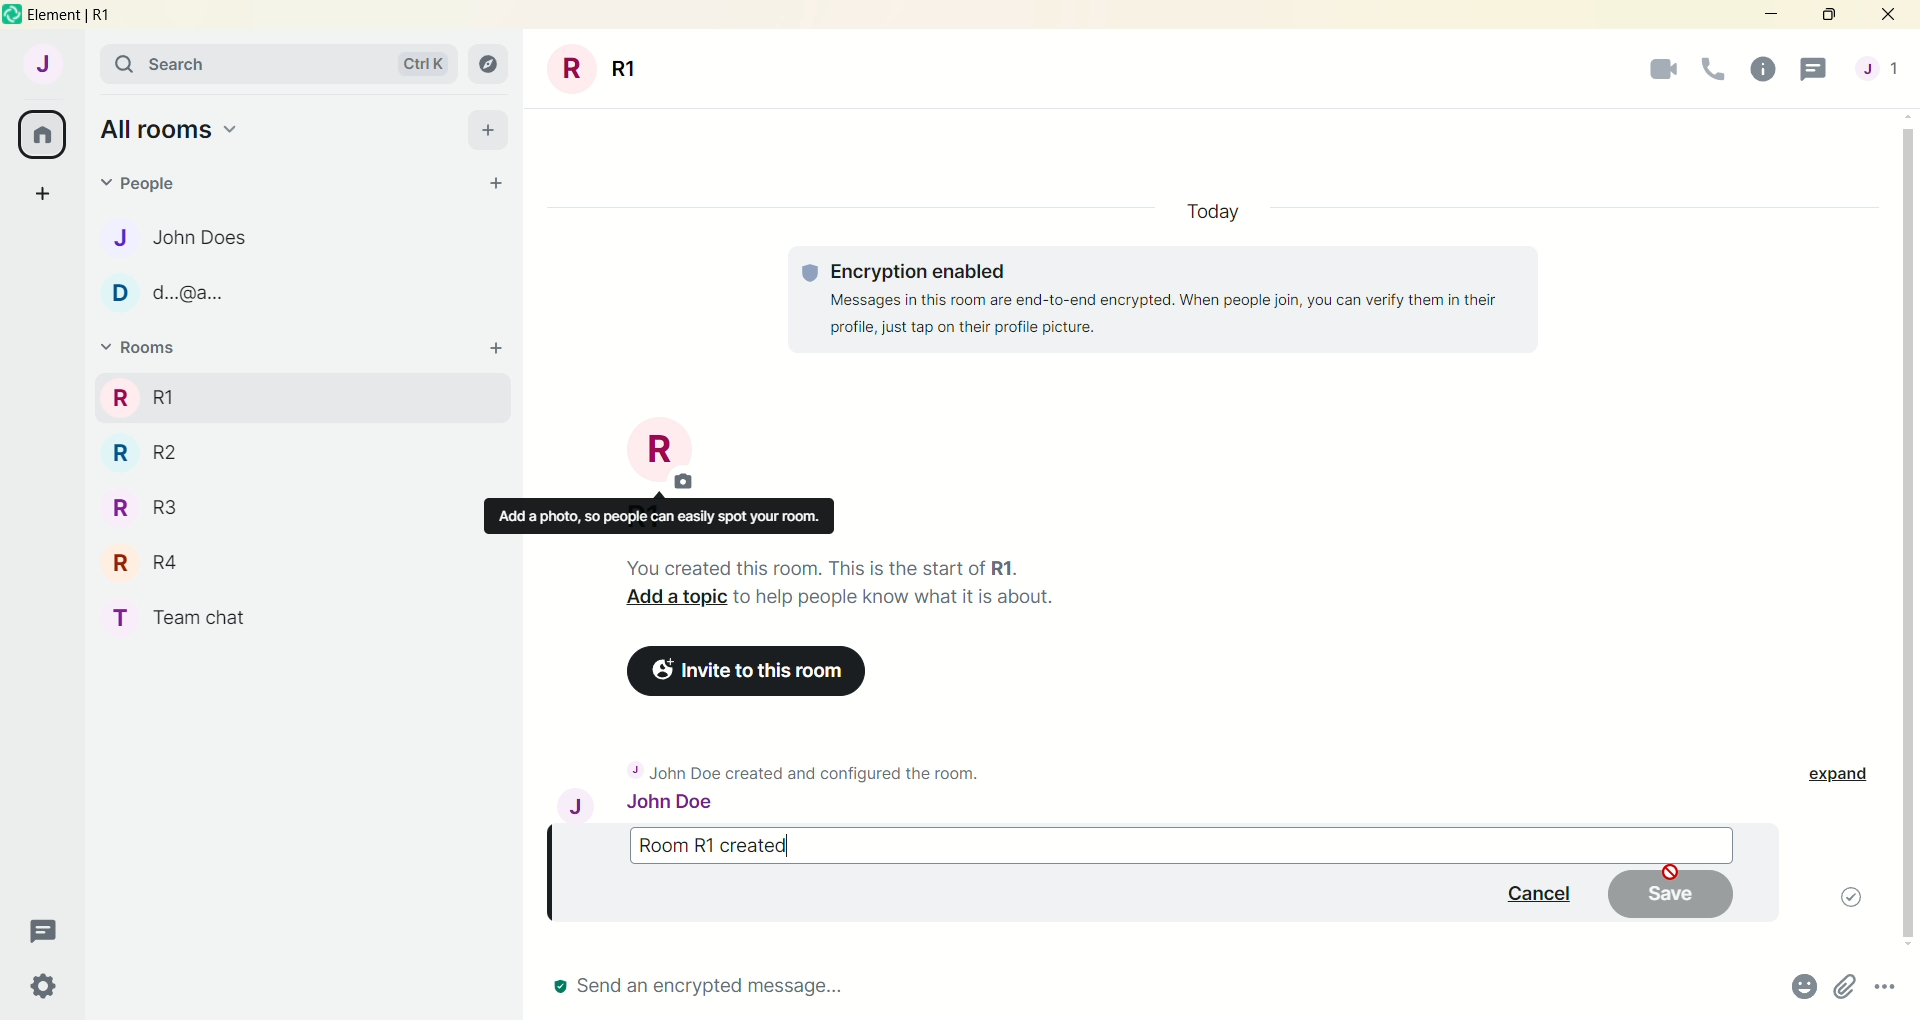  I want to click on Add a topic, so click(671, 600).